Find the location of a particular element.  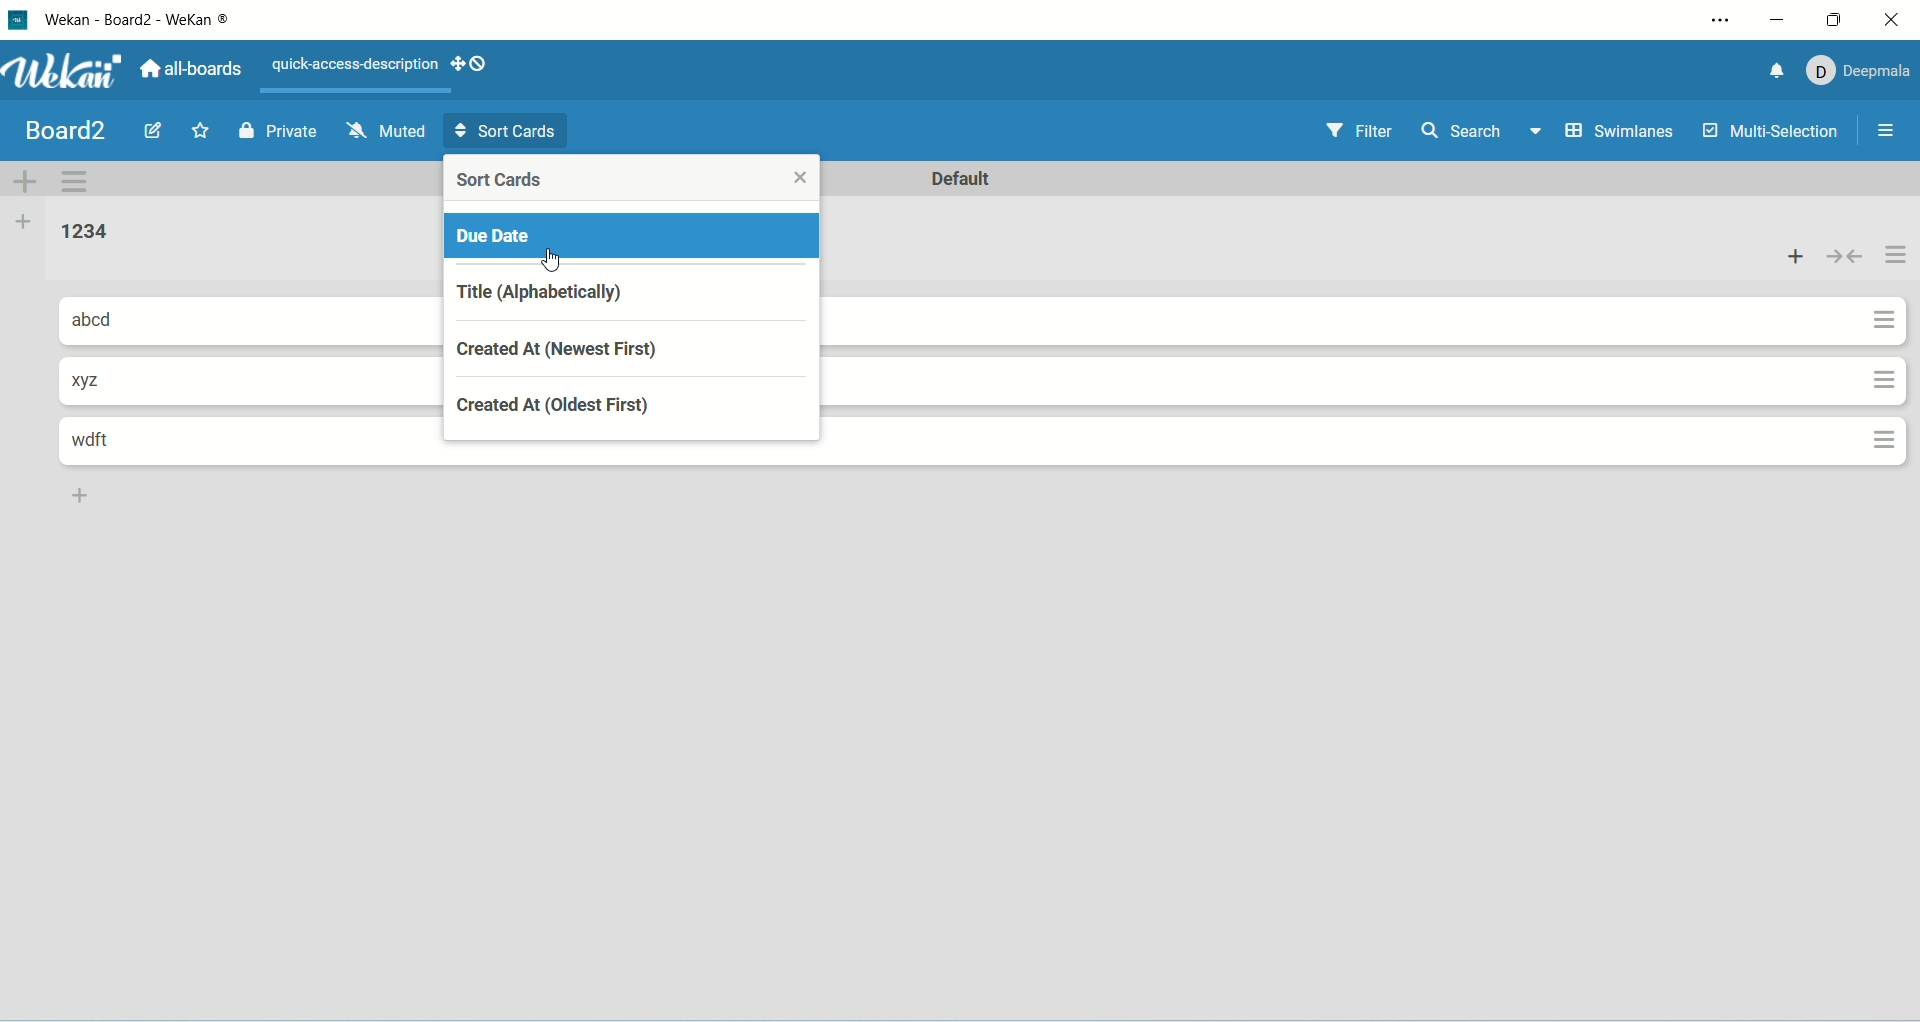

title is located at coordinates (637, 292).